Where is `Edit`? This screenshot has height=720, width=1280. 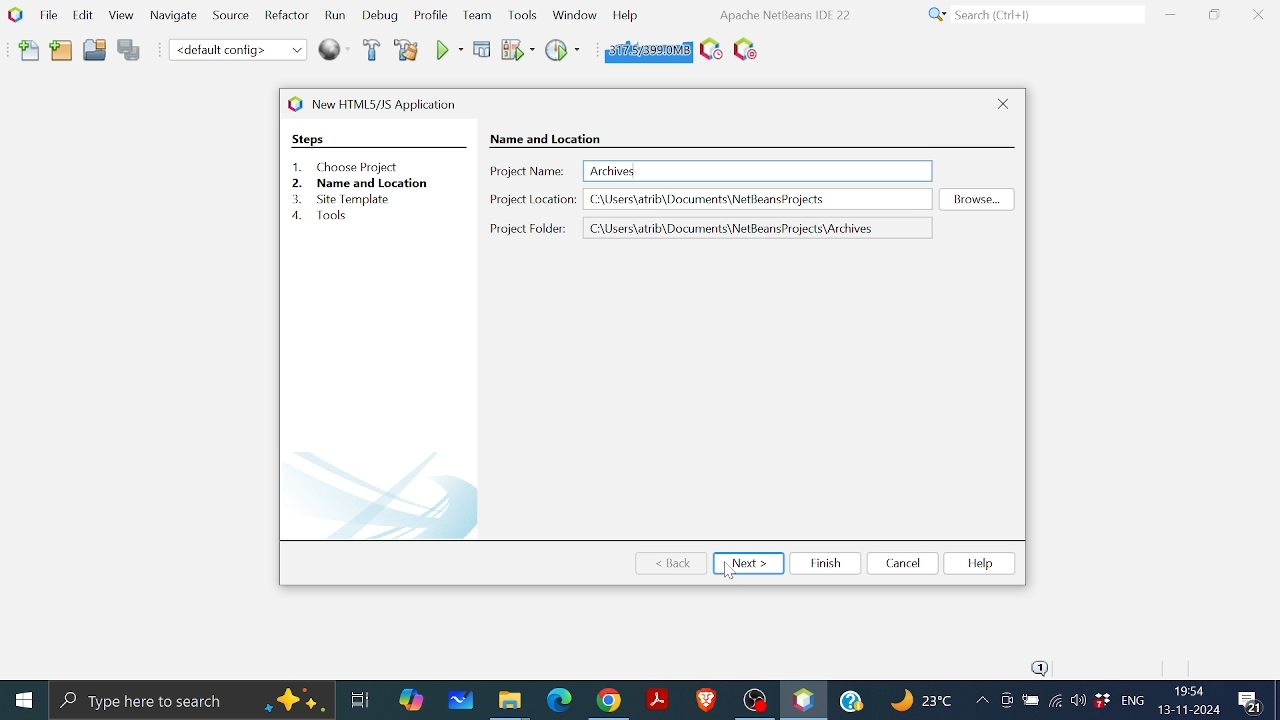
Edit is located at coordinates (80, 14).